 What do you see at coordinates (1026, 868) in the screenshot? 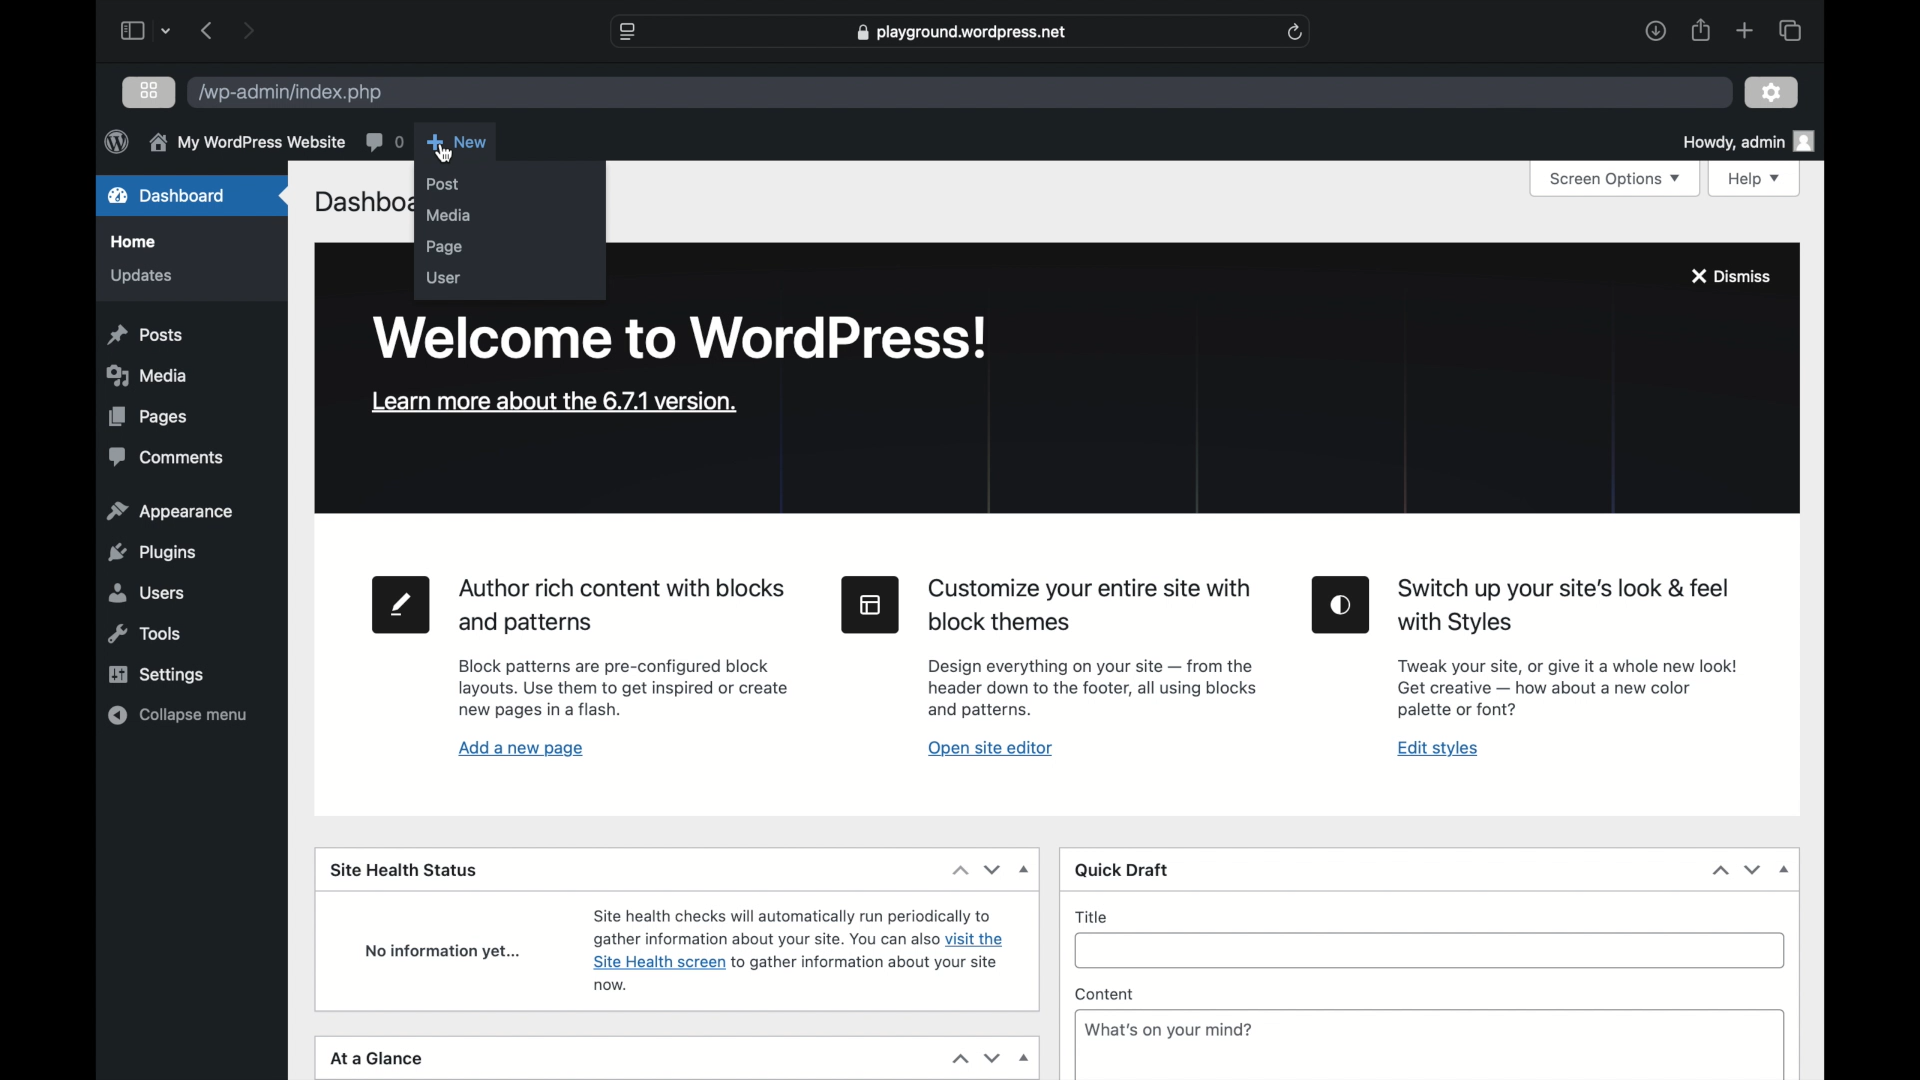
I see `dropdown` at bounding box center [1026, 868].